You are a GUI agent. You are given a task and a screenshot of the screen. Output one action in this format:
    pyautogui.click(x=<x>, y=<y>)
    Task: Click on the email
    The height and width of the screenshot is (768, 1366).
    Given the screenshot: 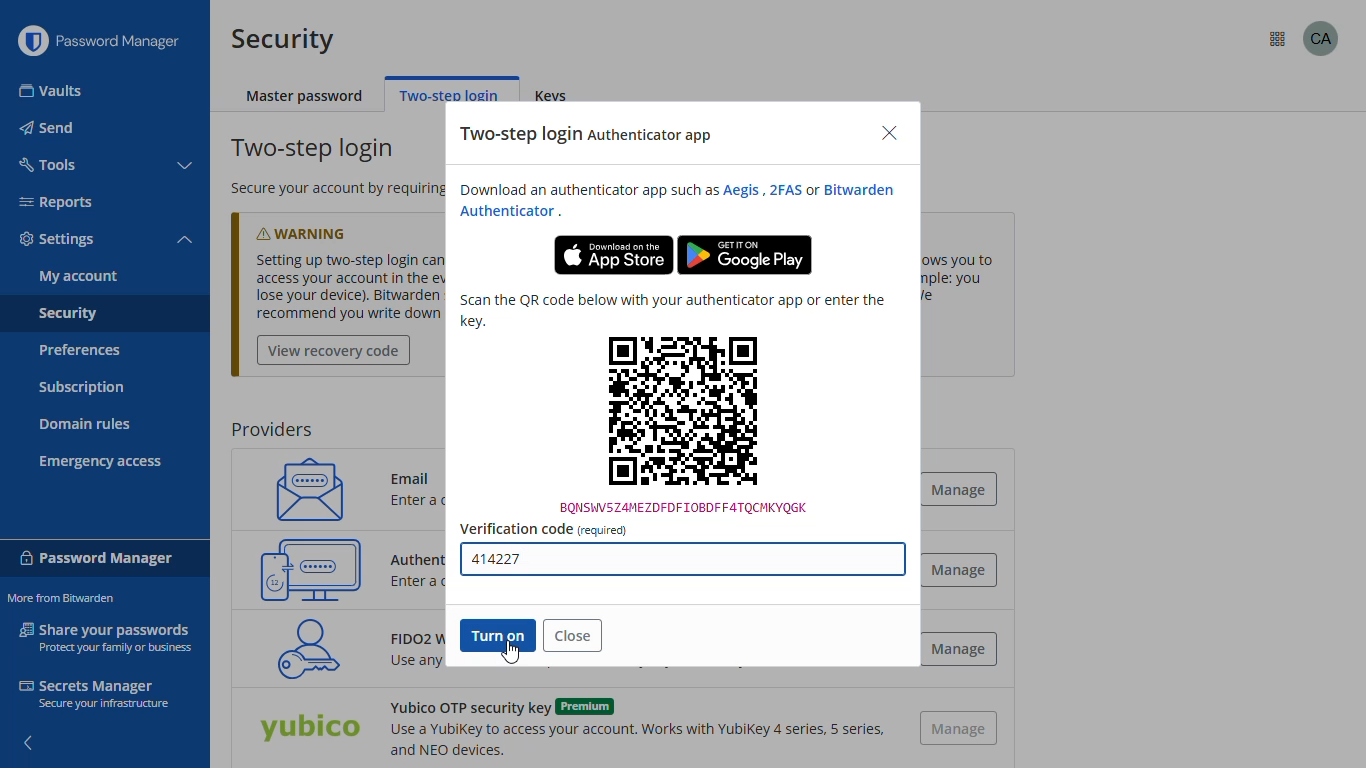 What is the action you would take?
    pyautogui.click(x=303, y=488)
    